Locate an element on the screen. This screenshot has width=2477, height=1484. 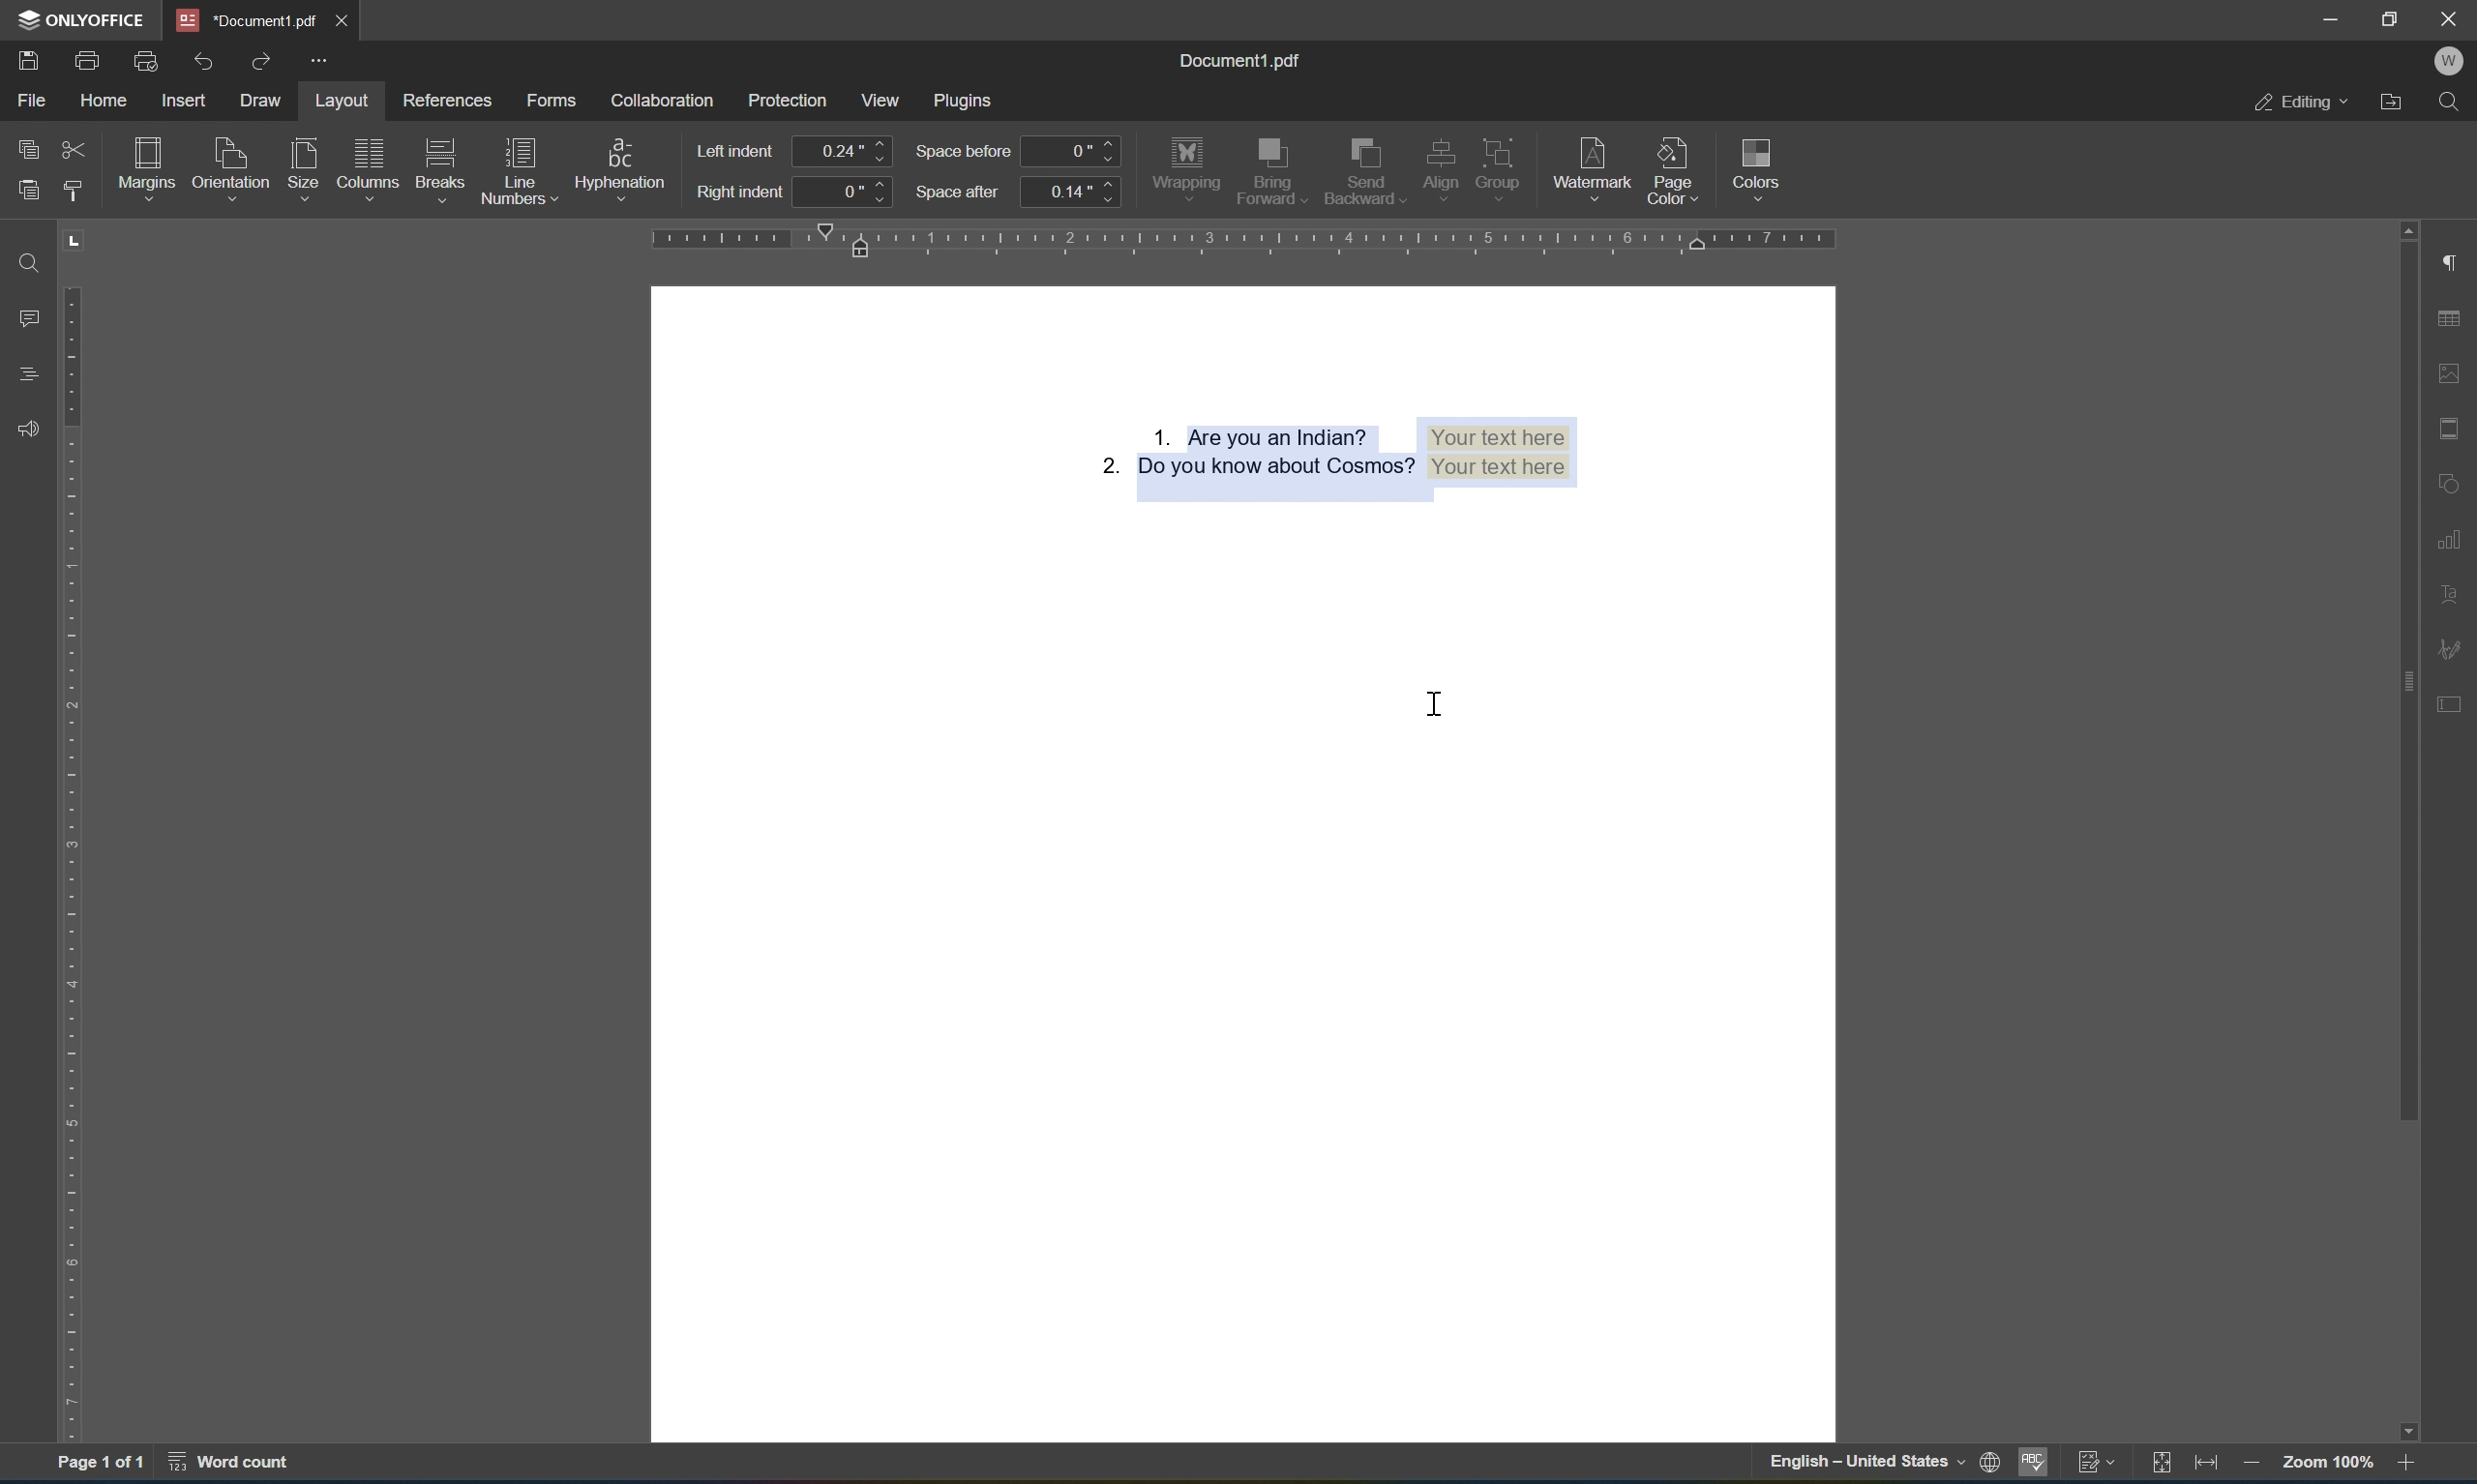
track changes is located at coordinates (2098, 1467).